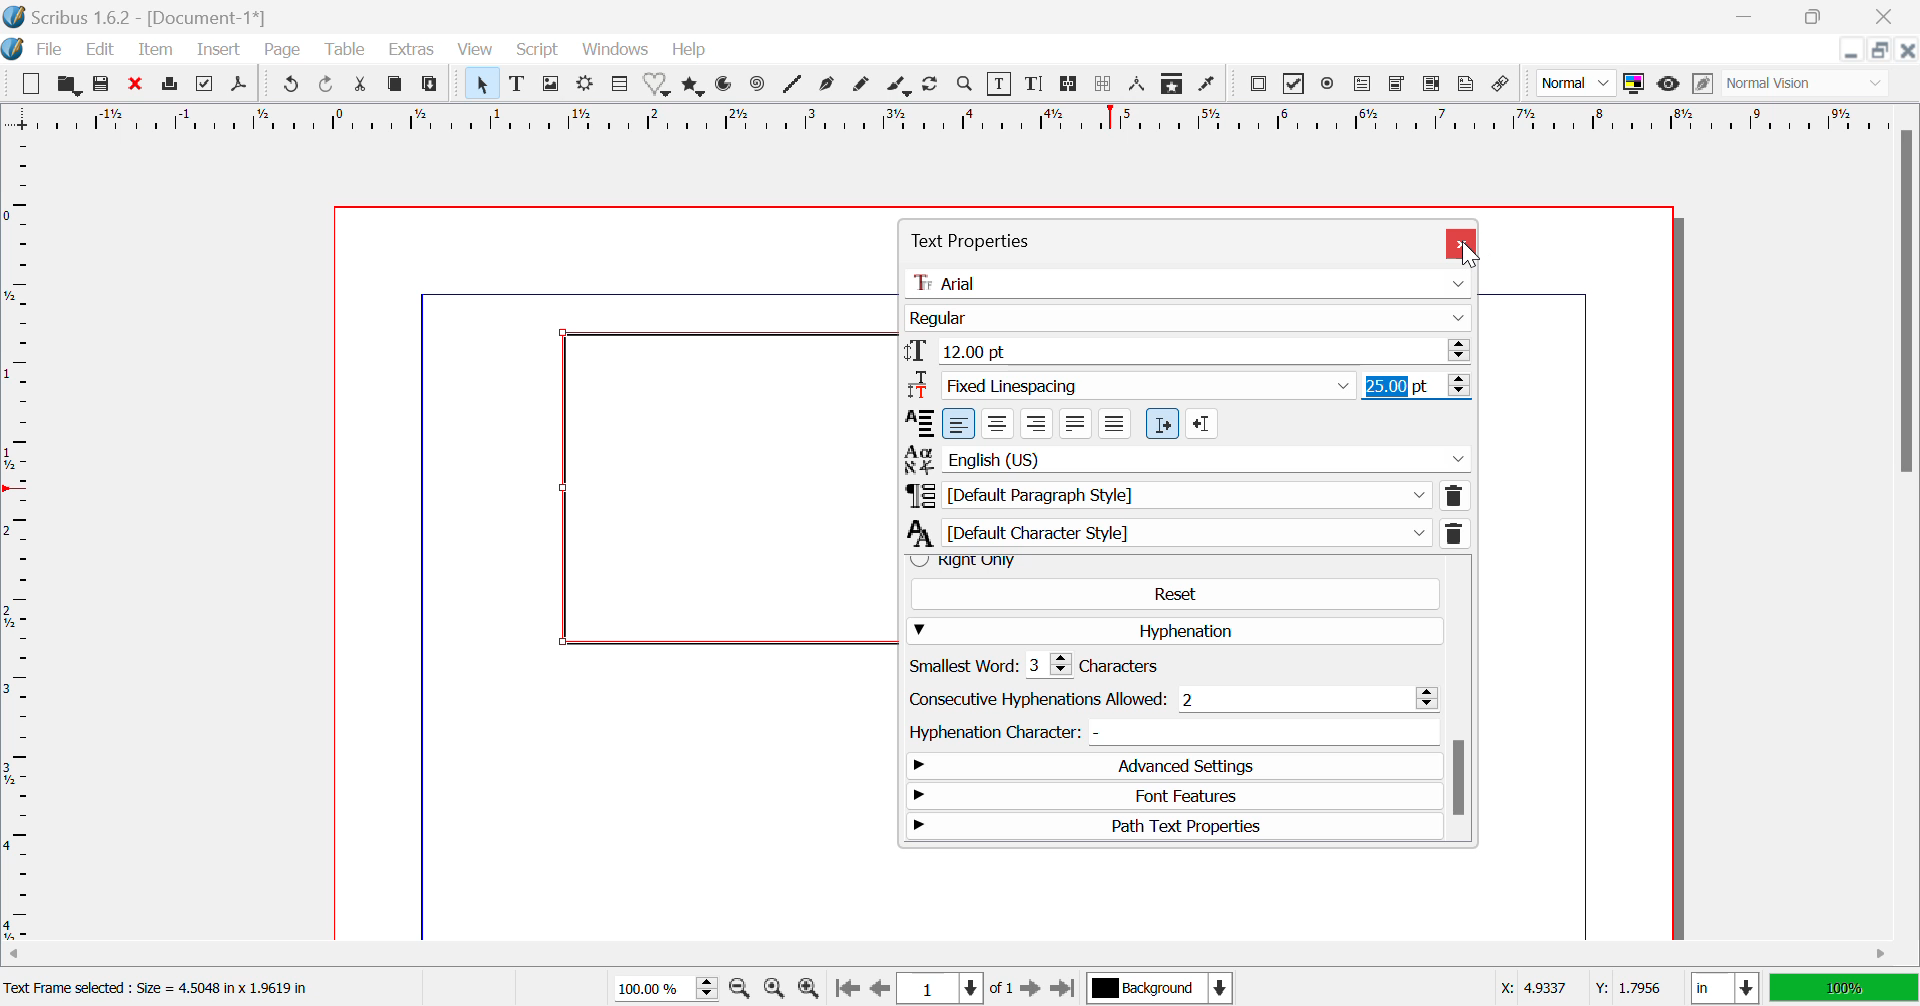 The height and width of the screenshot is (1006, 1920). What do you see at coordinates (14, 50) in the screenshot?
I see `Scribus Logo` at bounding box center [14, 50].